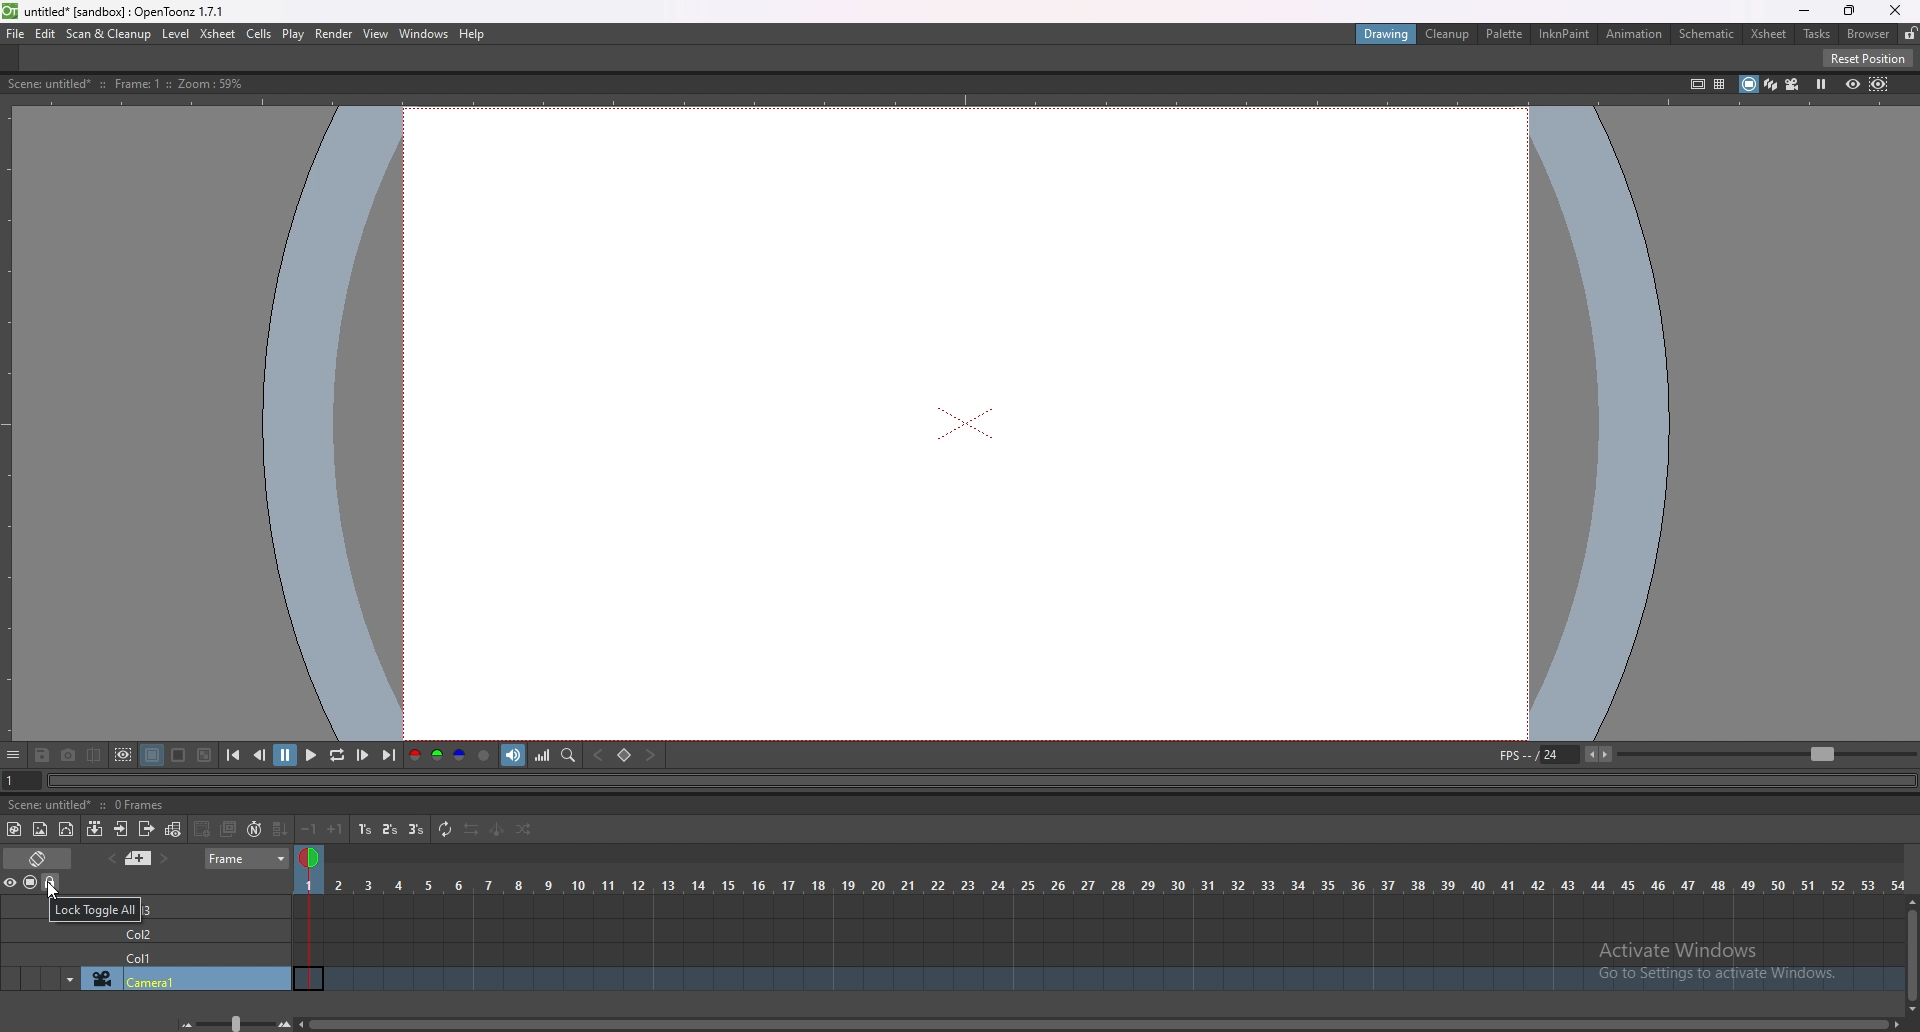 This screenshot has width=1920, height=1032. I want to click on file, so click(17, 34).